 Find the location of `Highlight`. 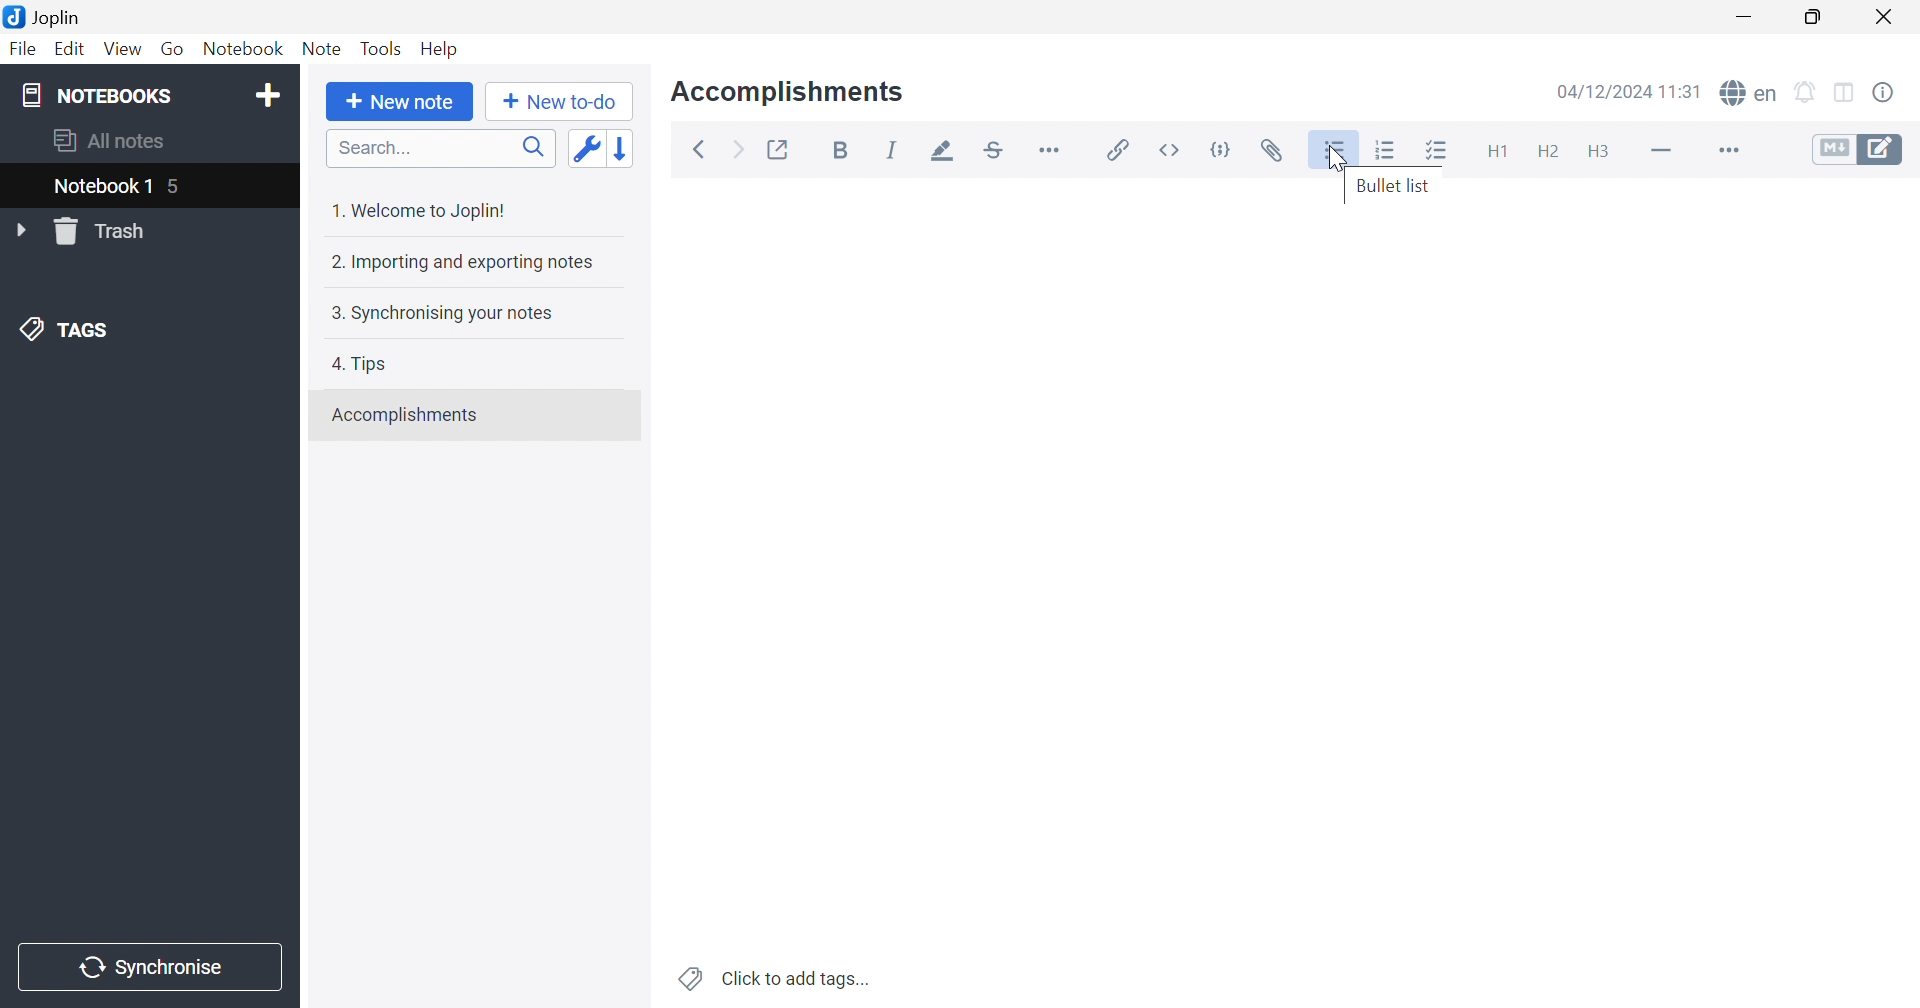

Highlight is located at coordinates (947, 151).